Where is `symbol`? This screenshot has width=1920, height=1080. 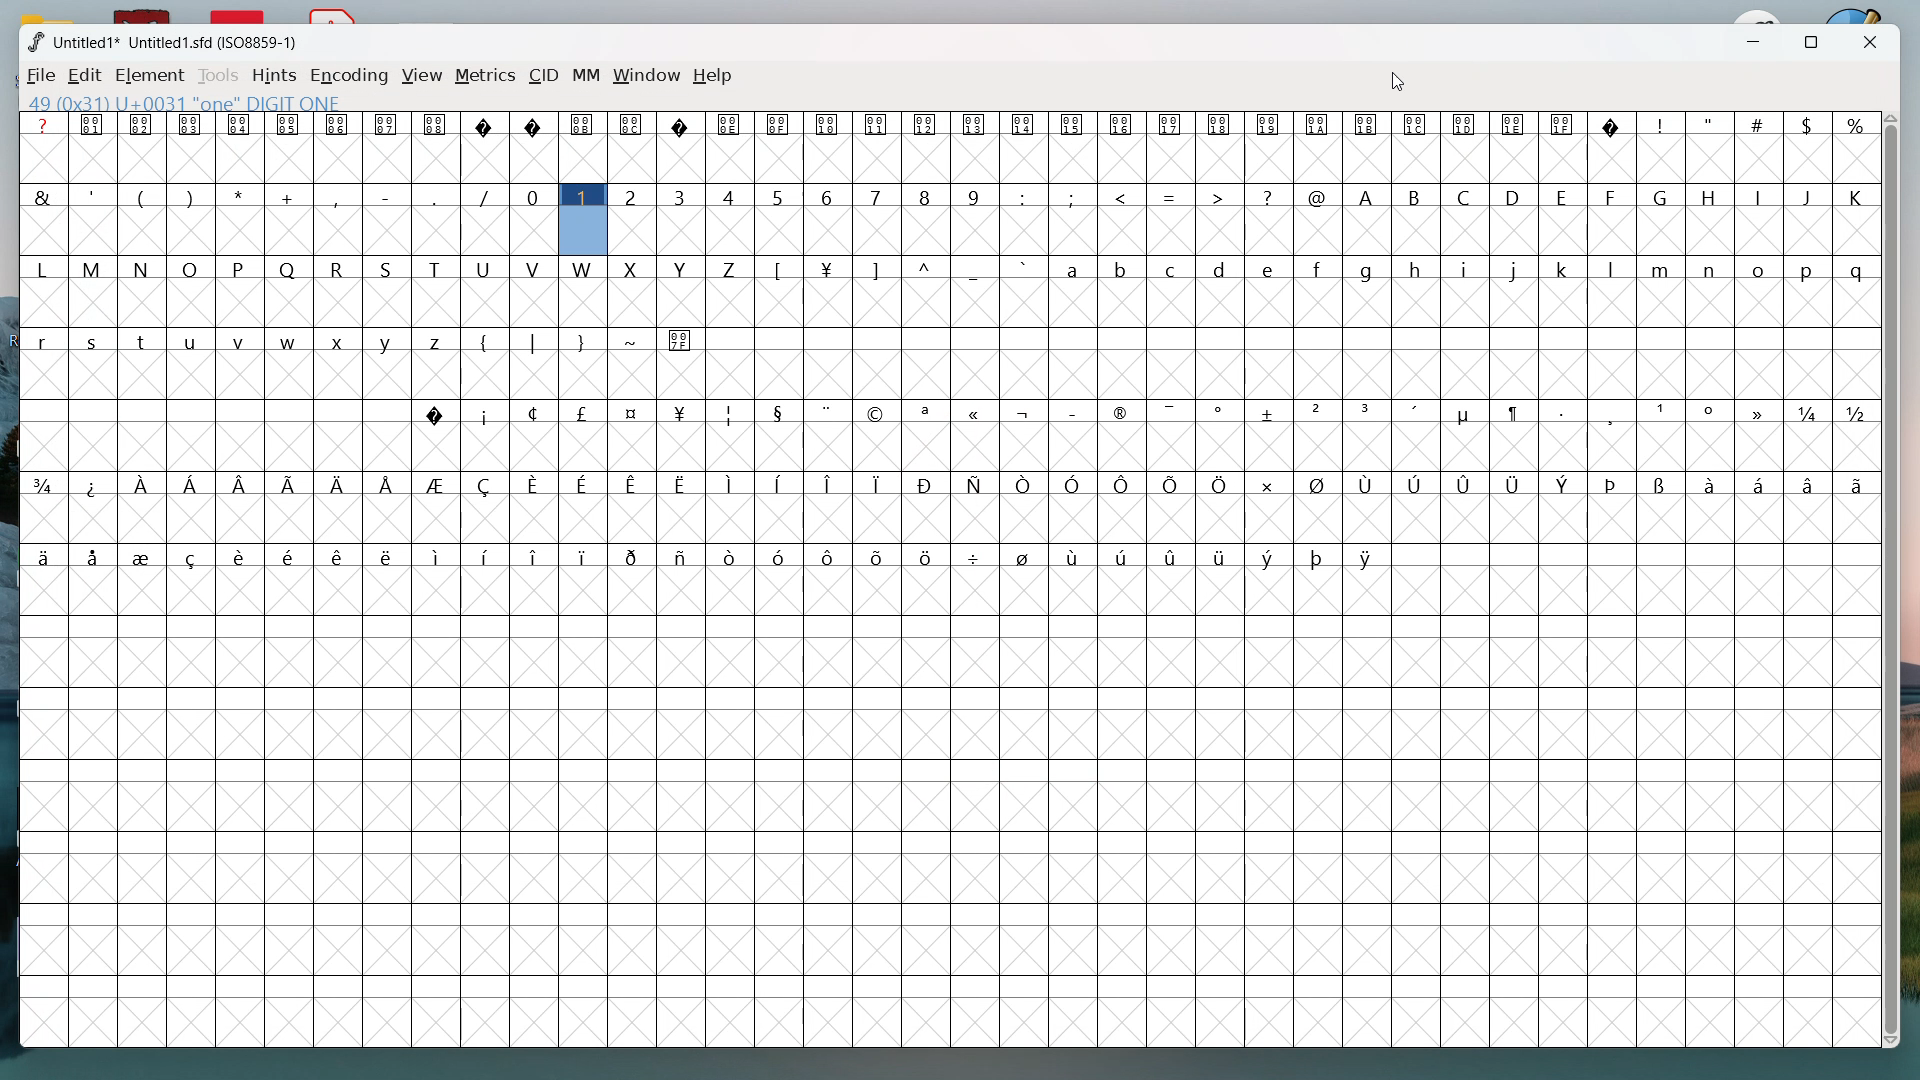 symbol is located at coordinates (779, 411).